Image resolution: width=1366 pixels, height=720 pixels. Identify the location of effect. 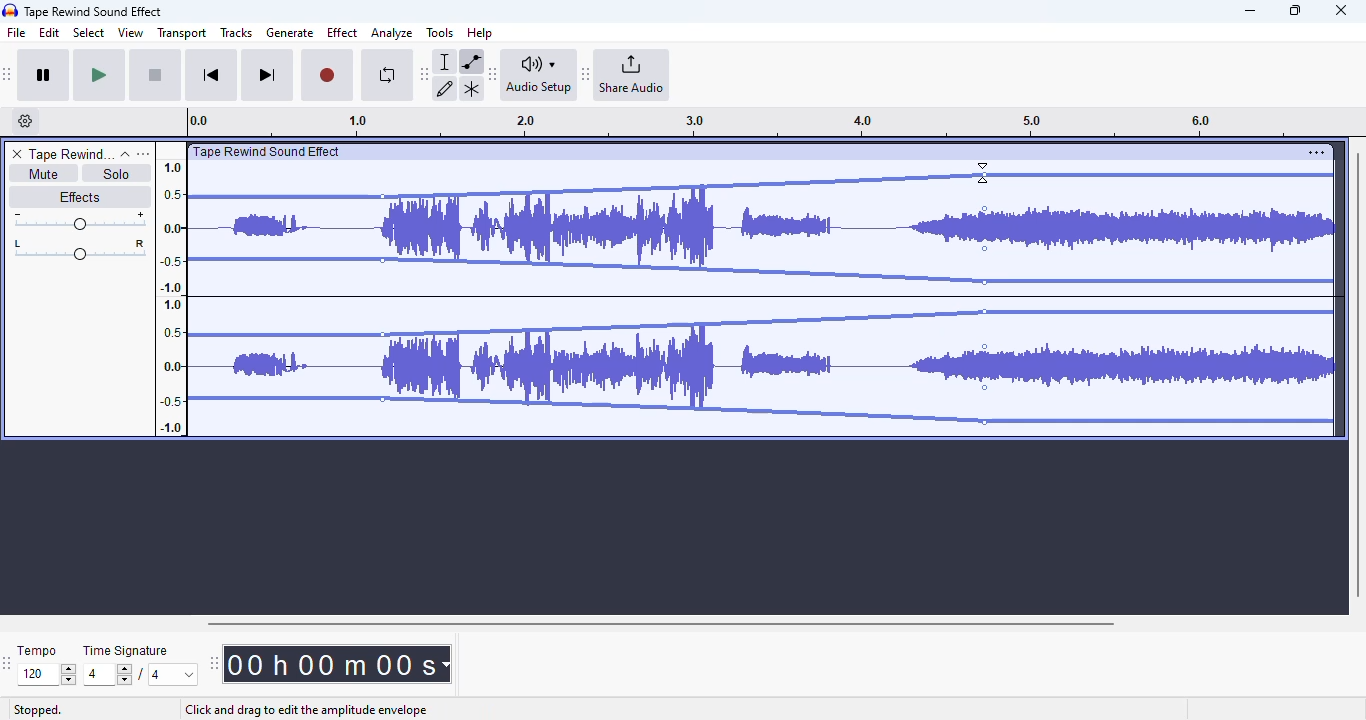
(342, 32).